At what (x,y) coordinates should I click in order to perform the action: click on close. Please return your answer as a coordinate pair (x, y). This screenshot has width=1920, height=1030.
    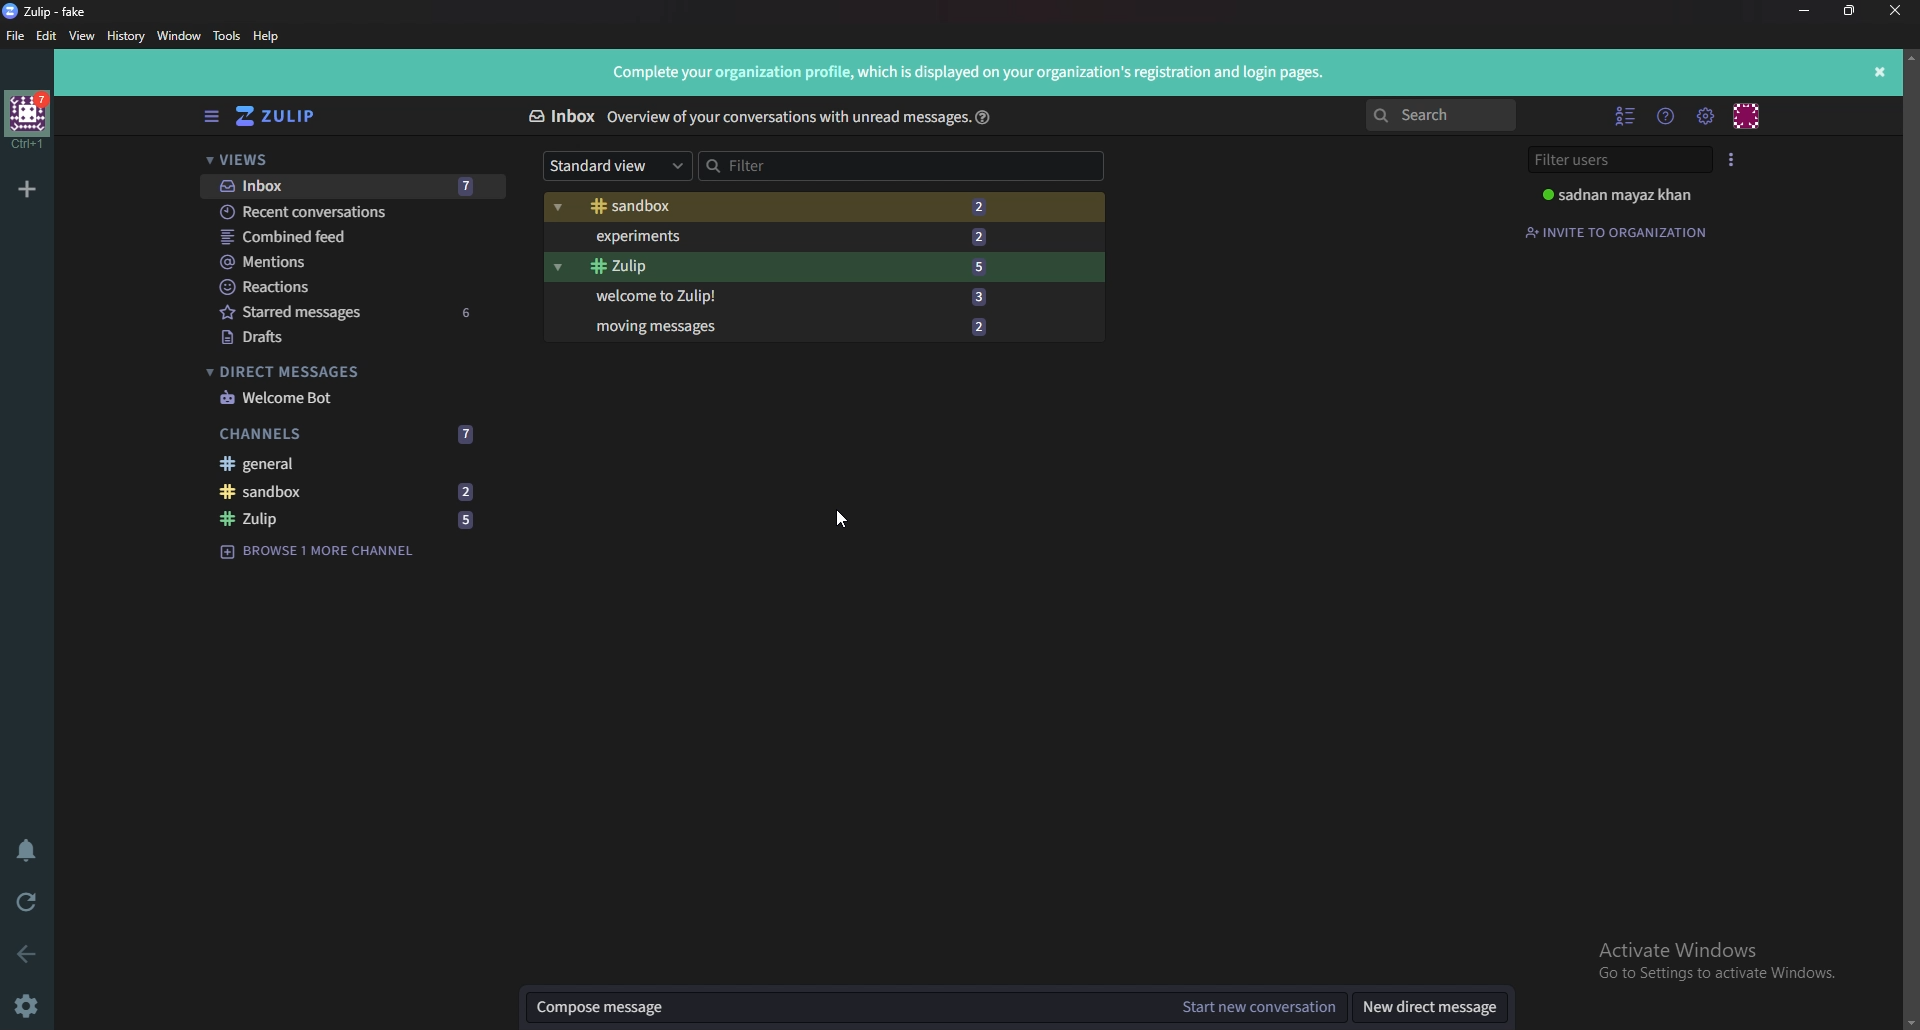
    Looking at the image, I should click on (1896, 9).